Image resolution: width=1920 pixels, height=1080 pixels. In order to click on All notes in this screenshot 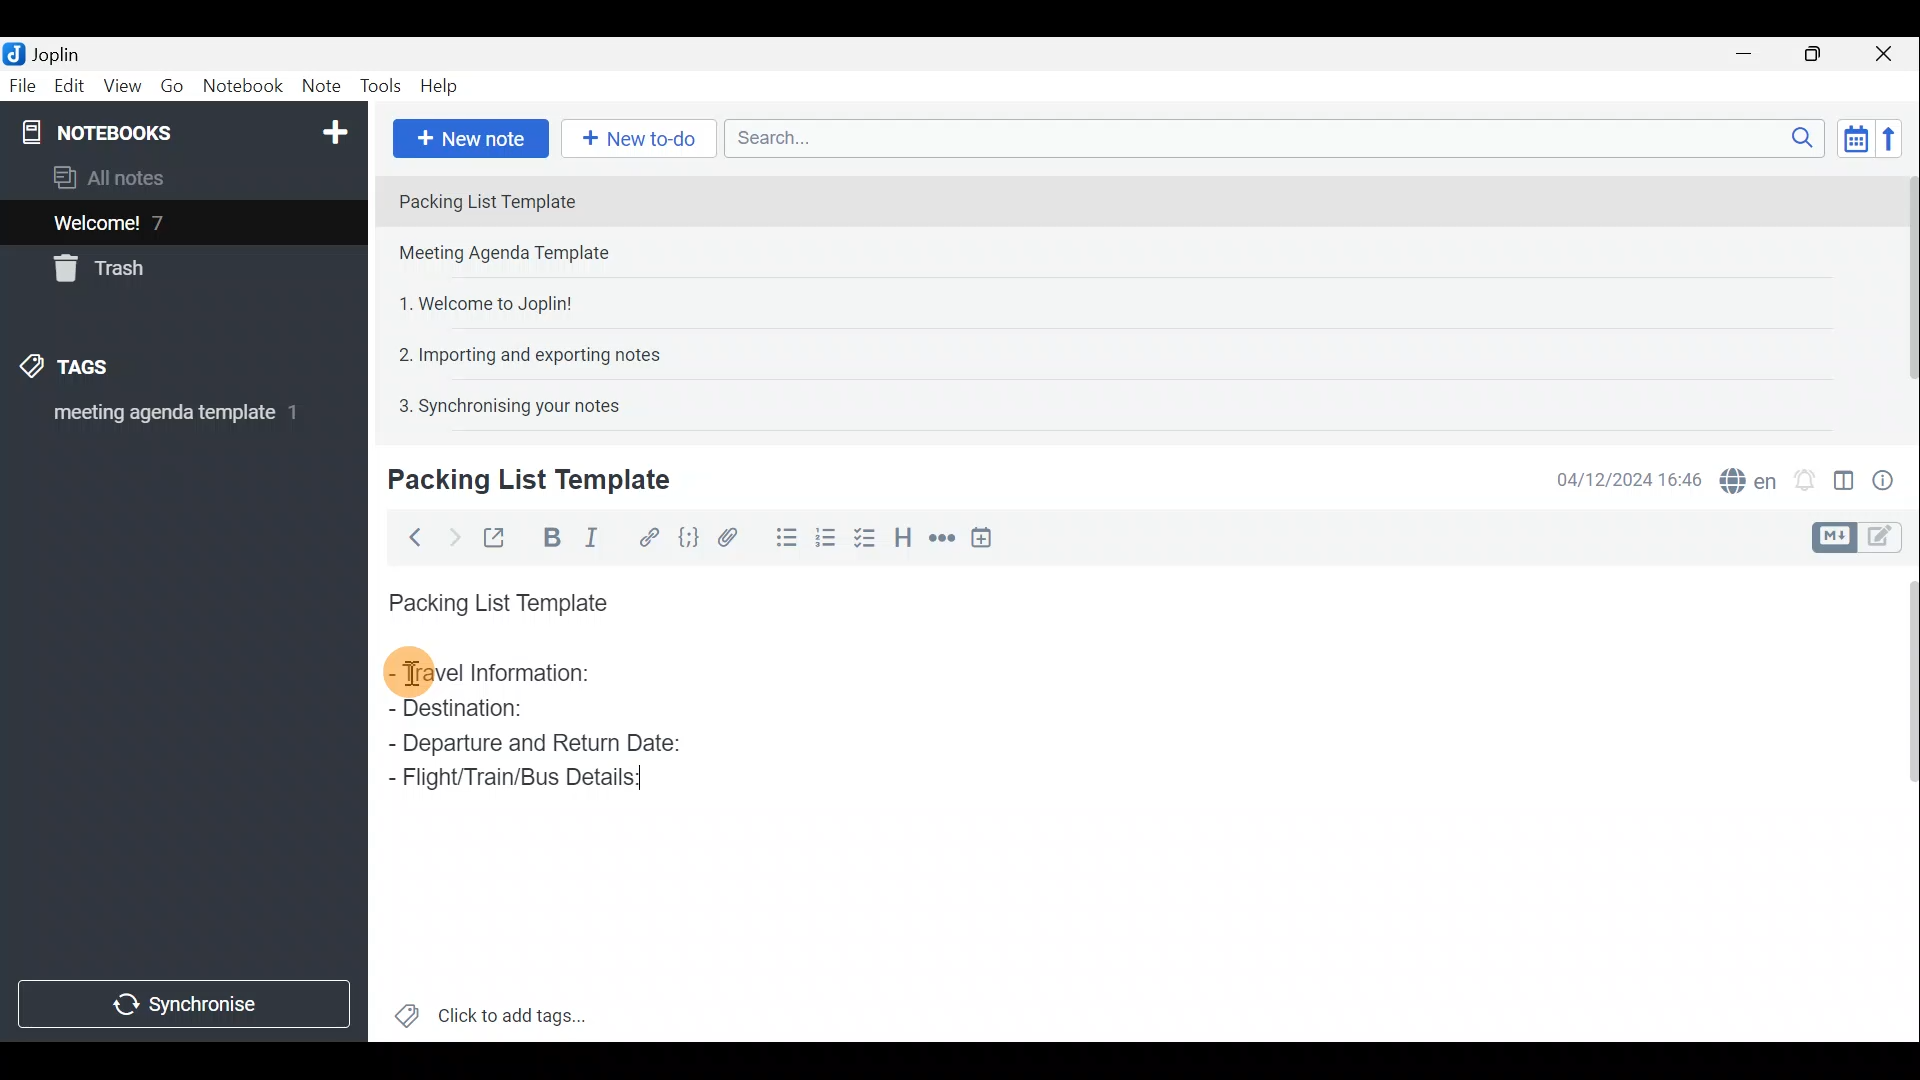, I will do `click(116, 177)`.